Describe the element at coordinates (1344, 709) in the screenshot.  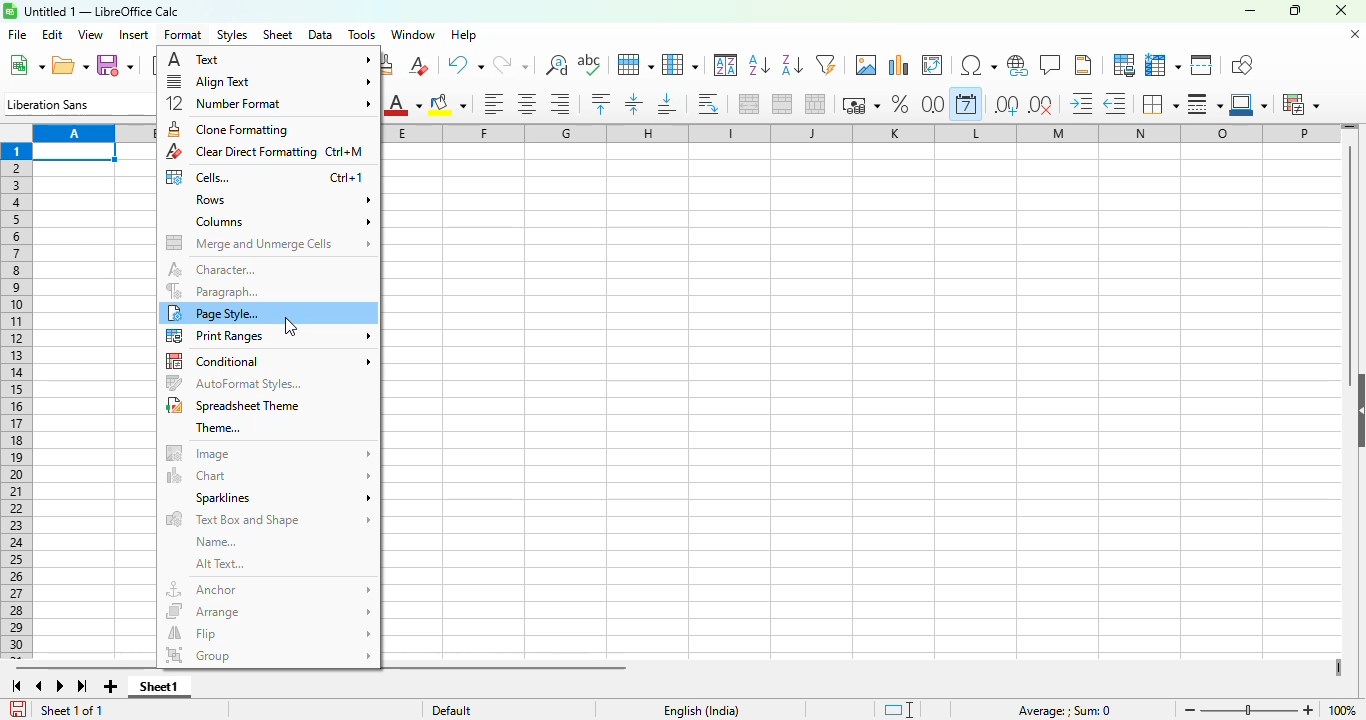
I see `zoom factor` at that location.